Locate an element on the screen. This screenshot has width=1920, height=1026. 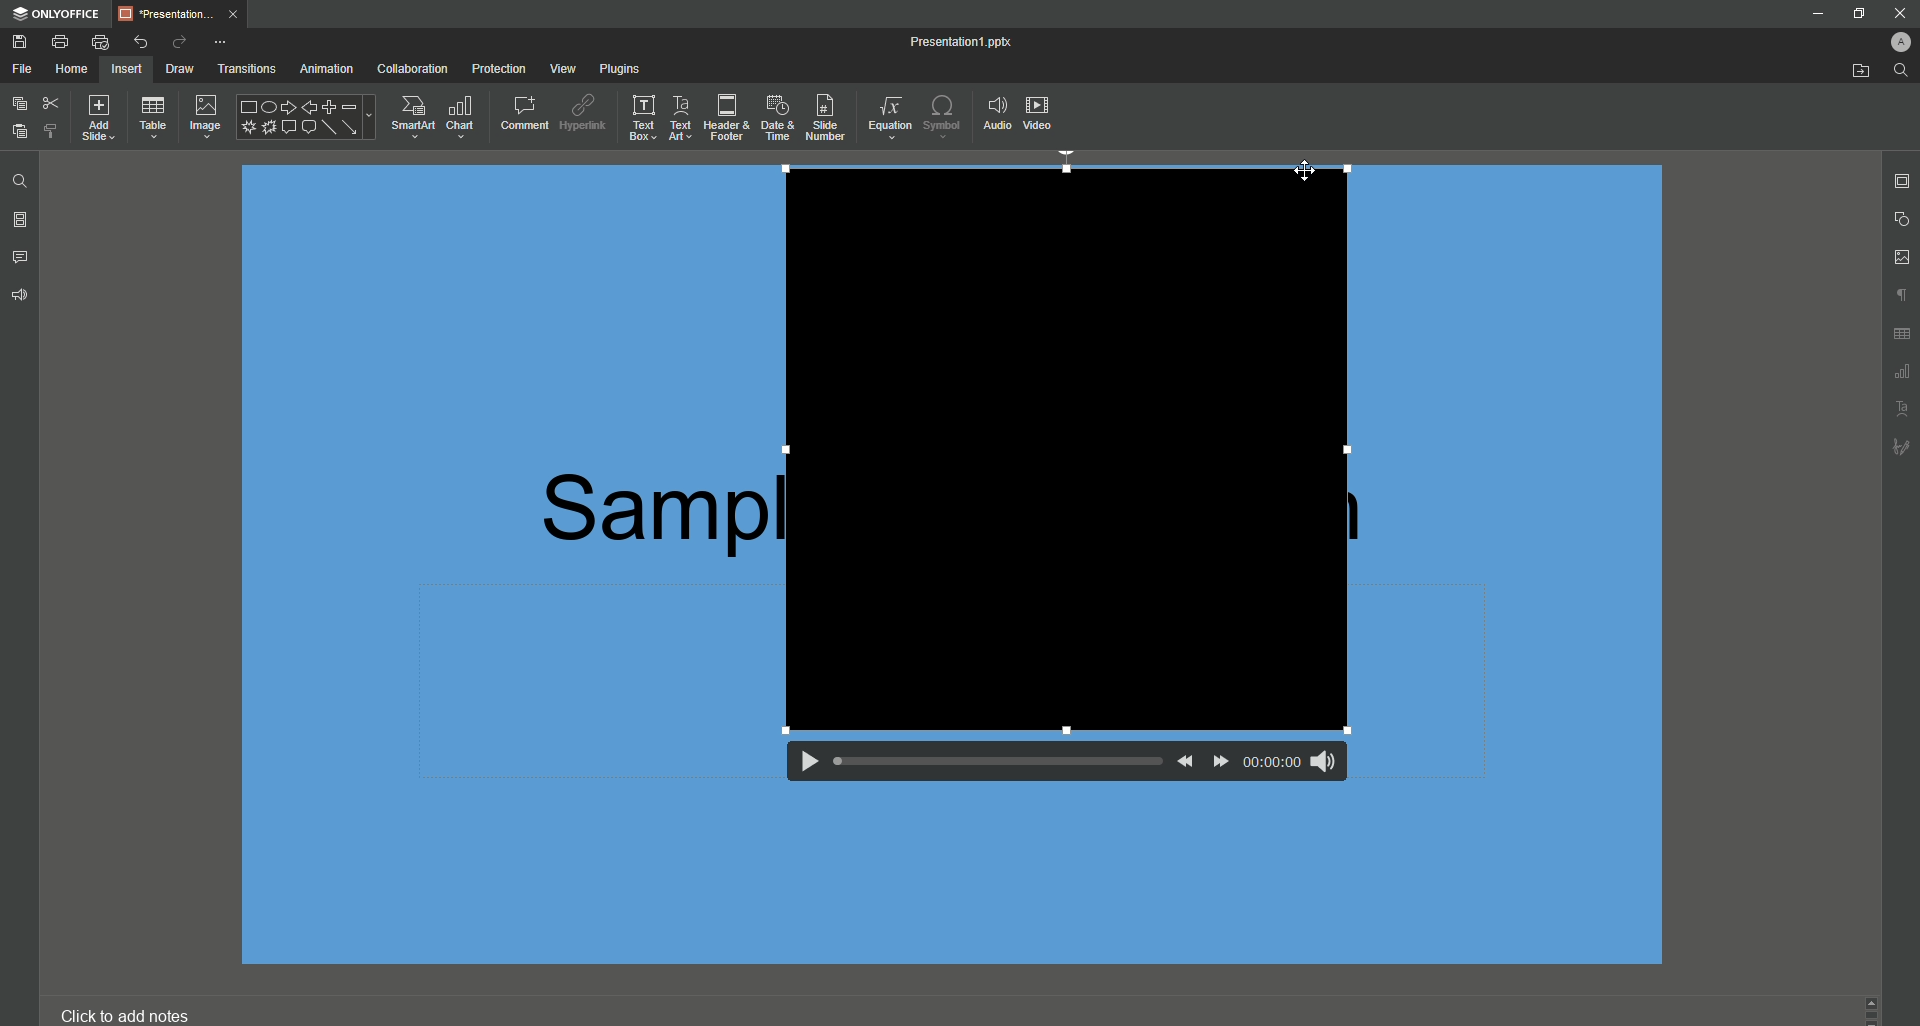
Quick Print is located at coordinates (101, 41).